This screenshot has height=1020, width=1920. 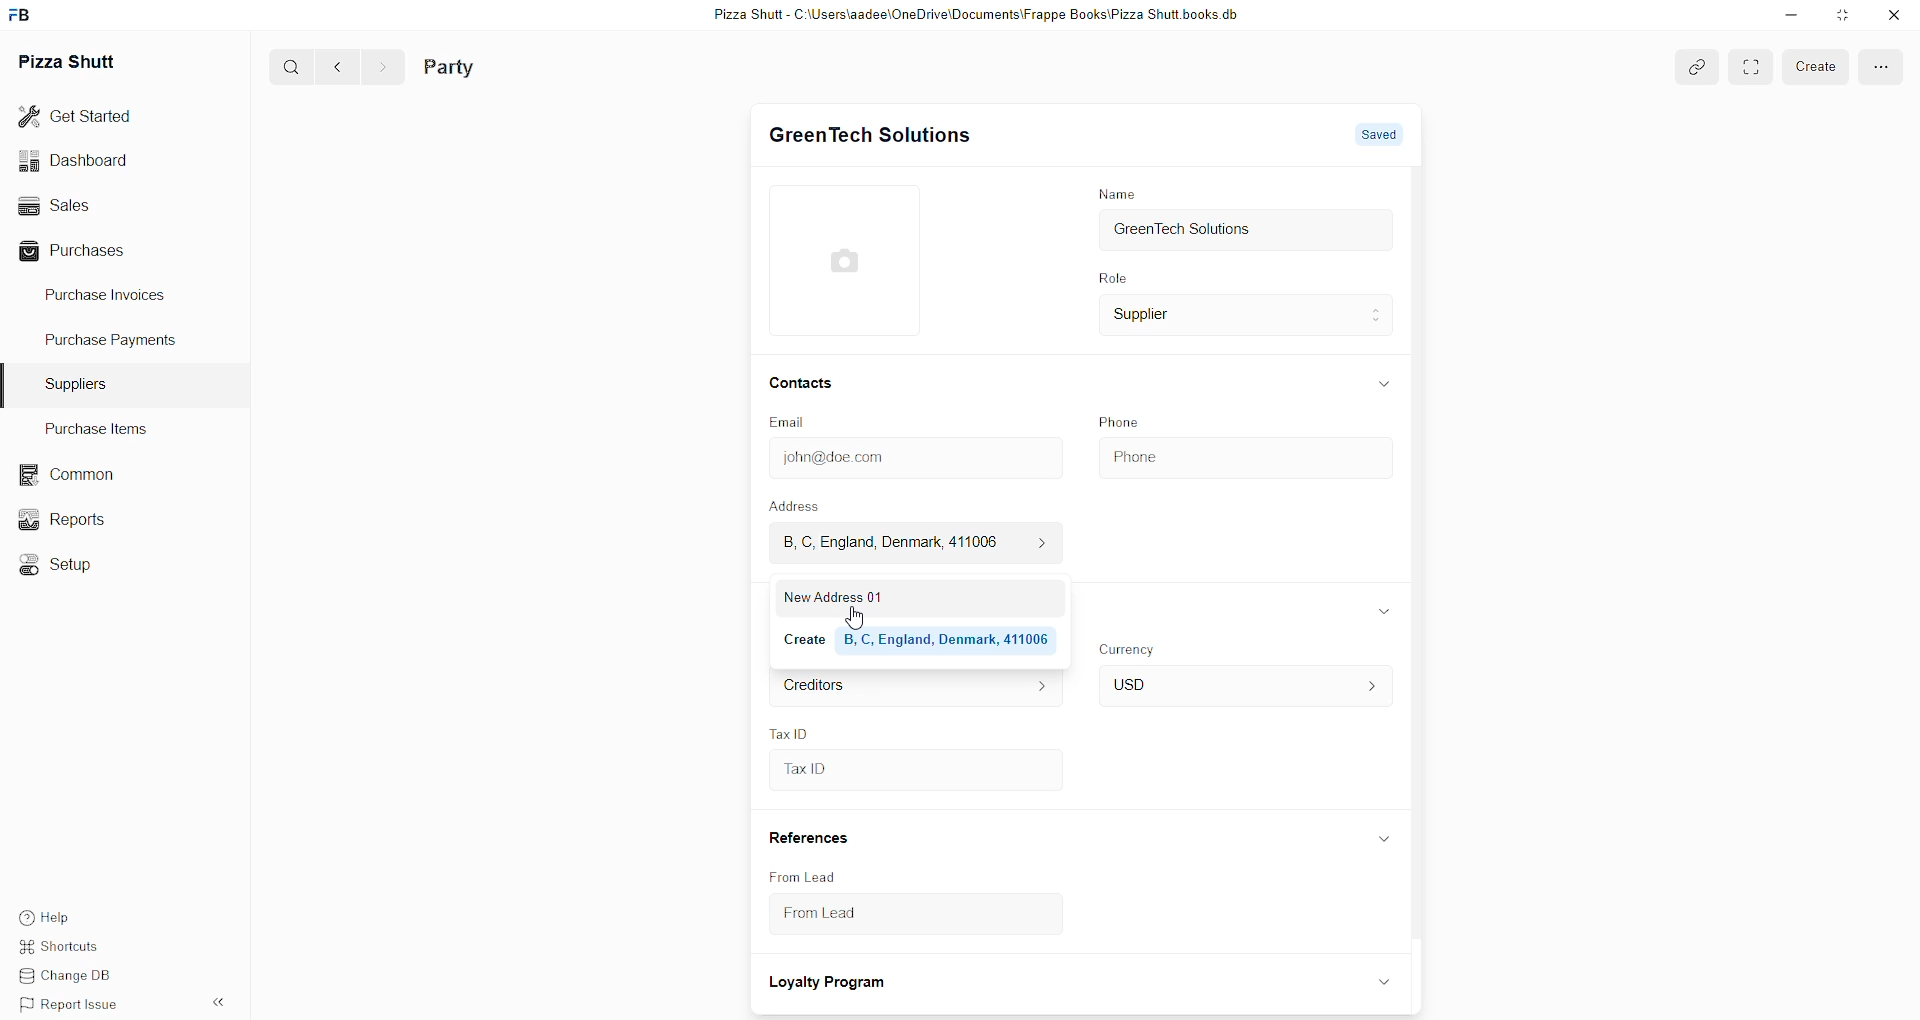 What do you see at coordinates (26, 16) in the screenshot?
I see `frappe books` at bounding box center [26, 16].